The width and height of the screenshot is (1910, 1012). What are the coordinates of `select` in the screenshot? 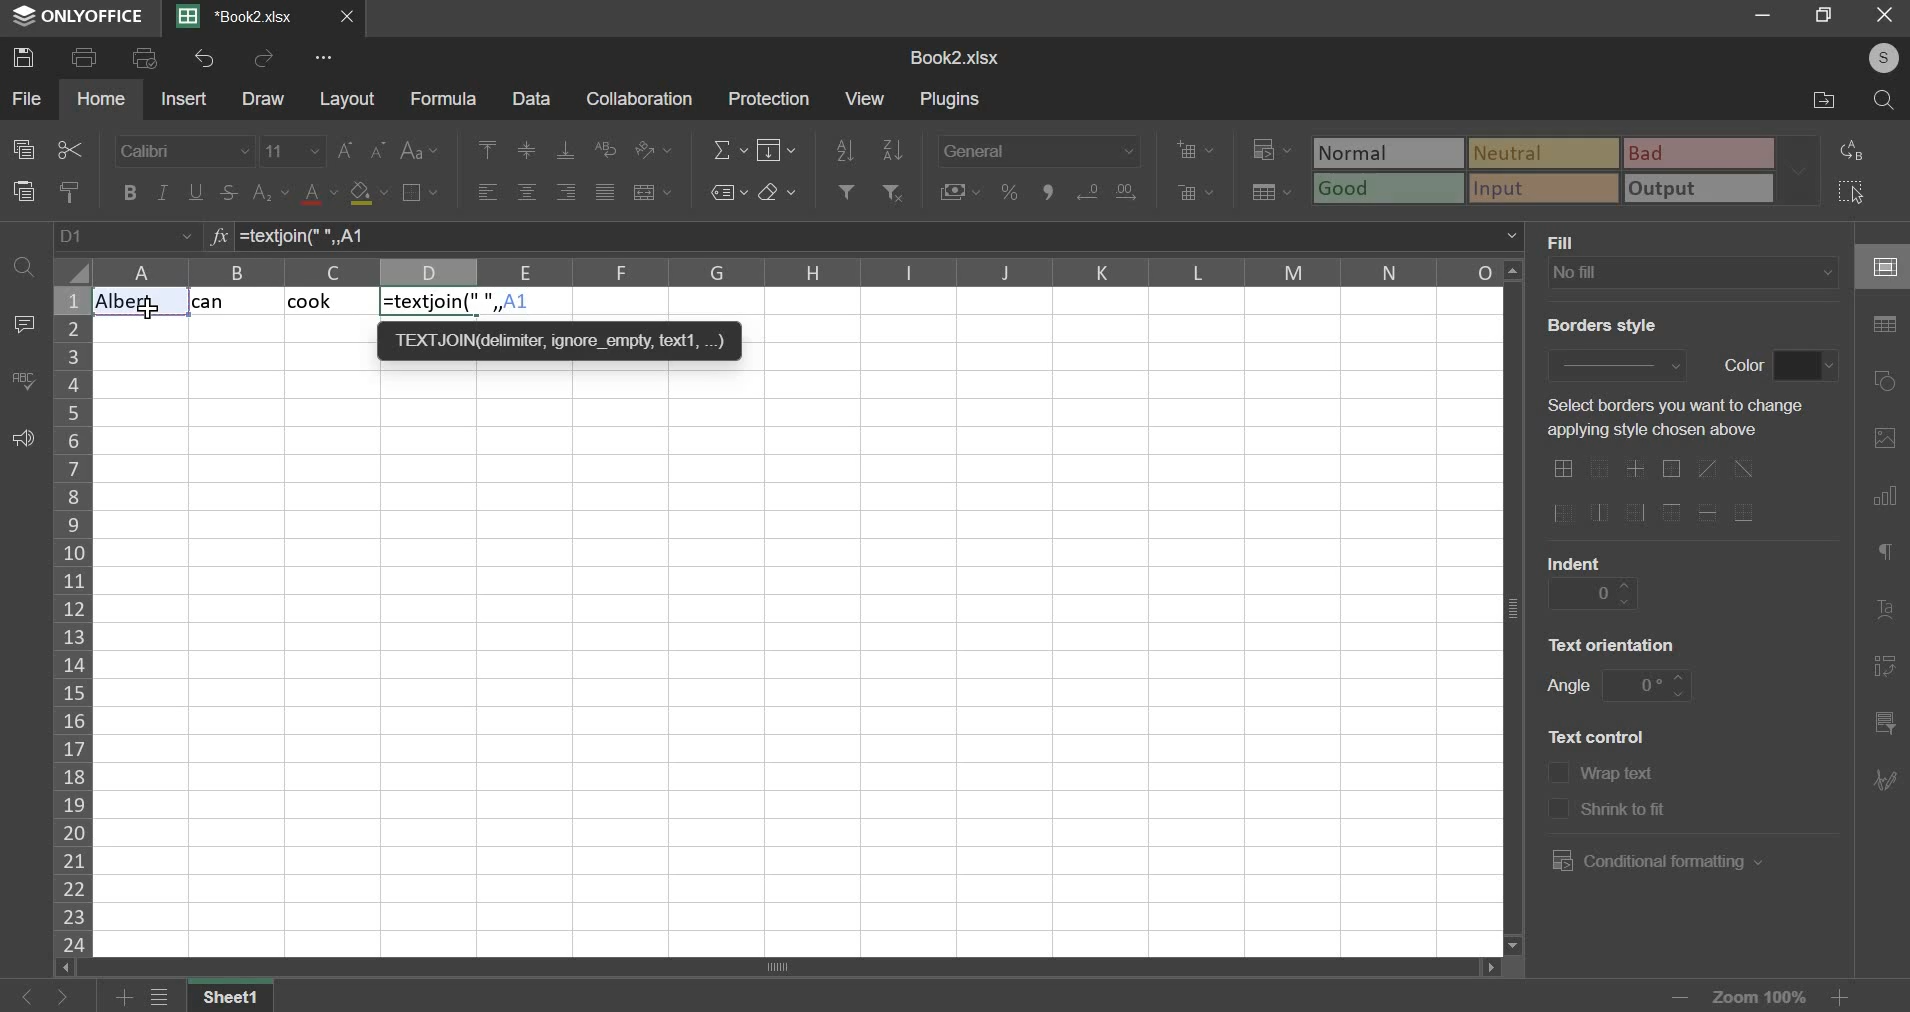 It's located at (1862, 192).